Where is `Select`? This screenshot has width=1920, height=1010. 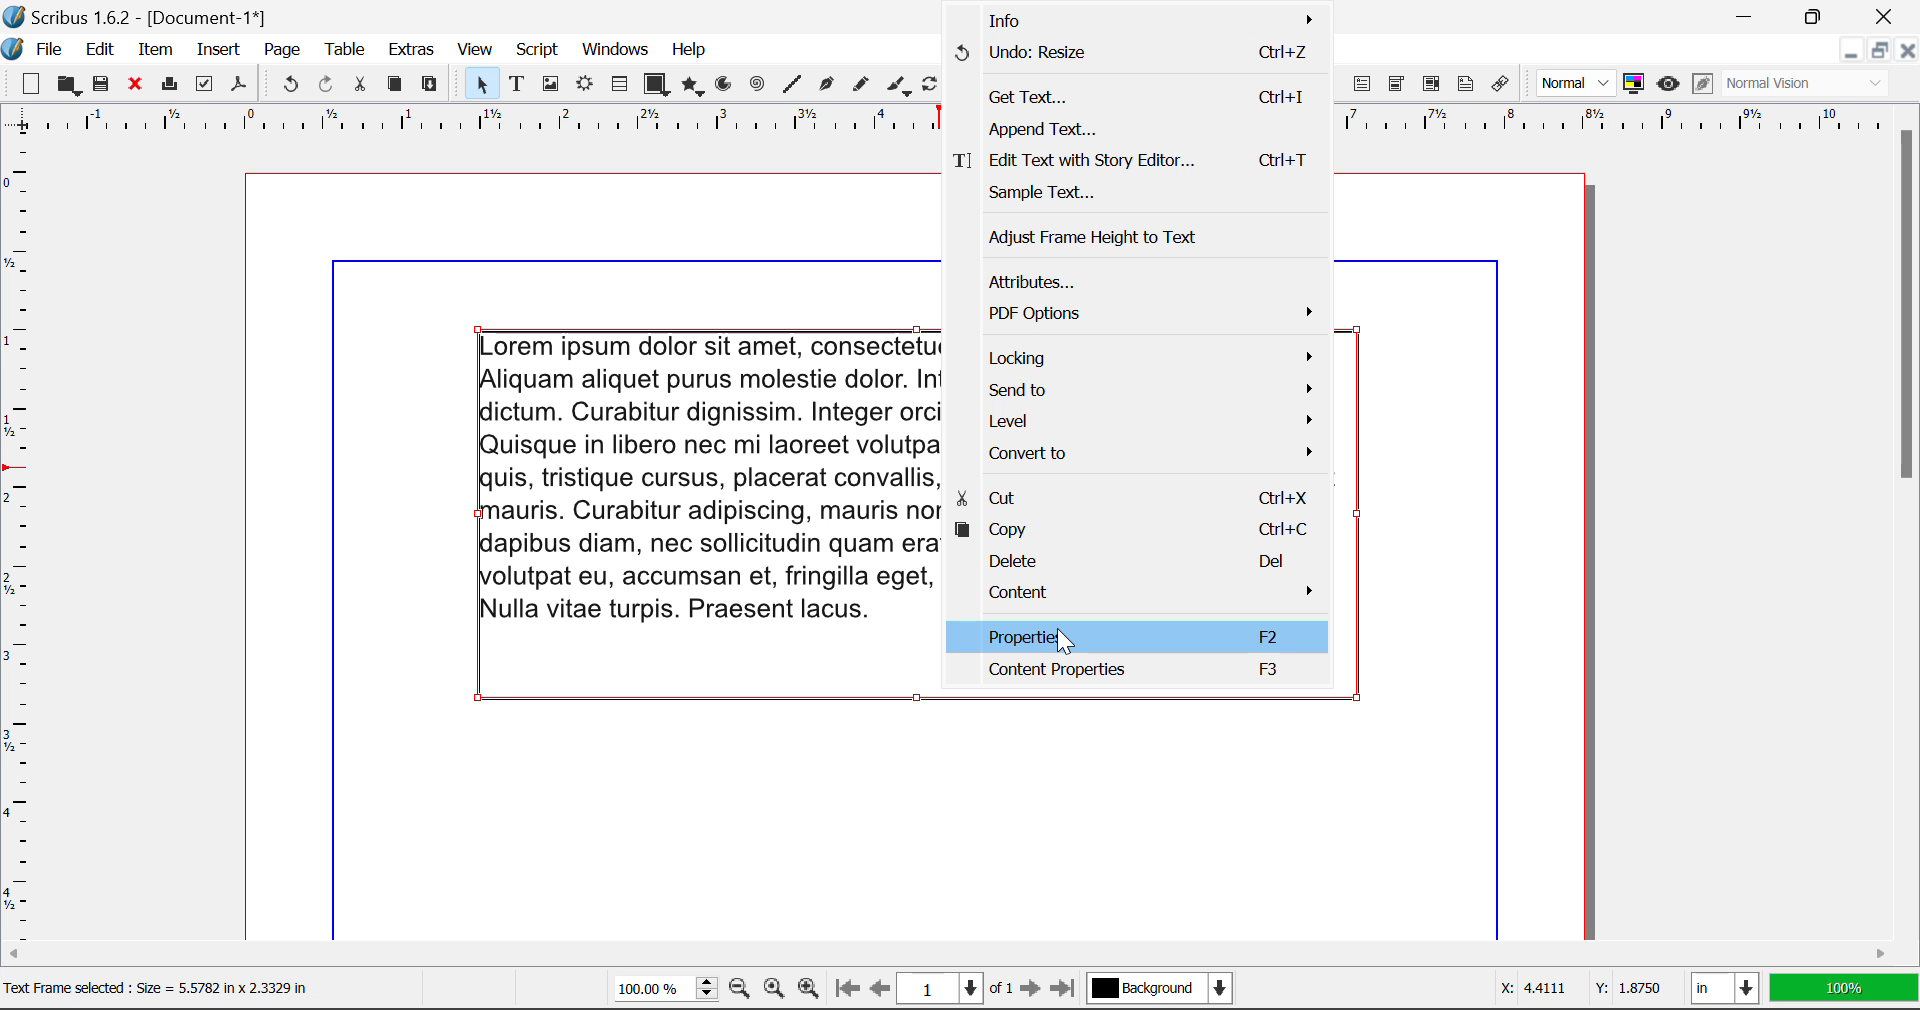
Select is located at coordinates (480, 84).